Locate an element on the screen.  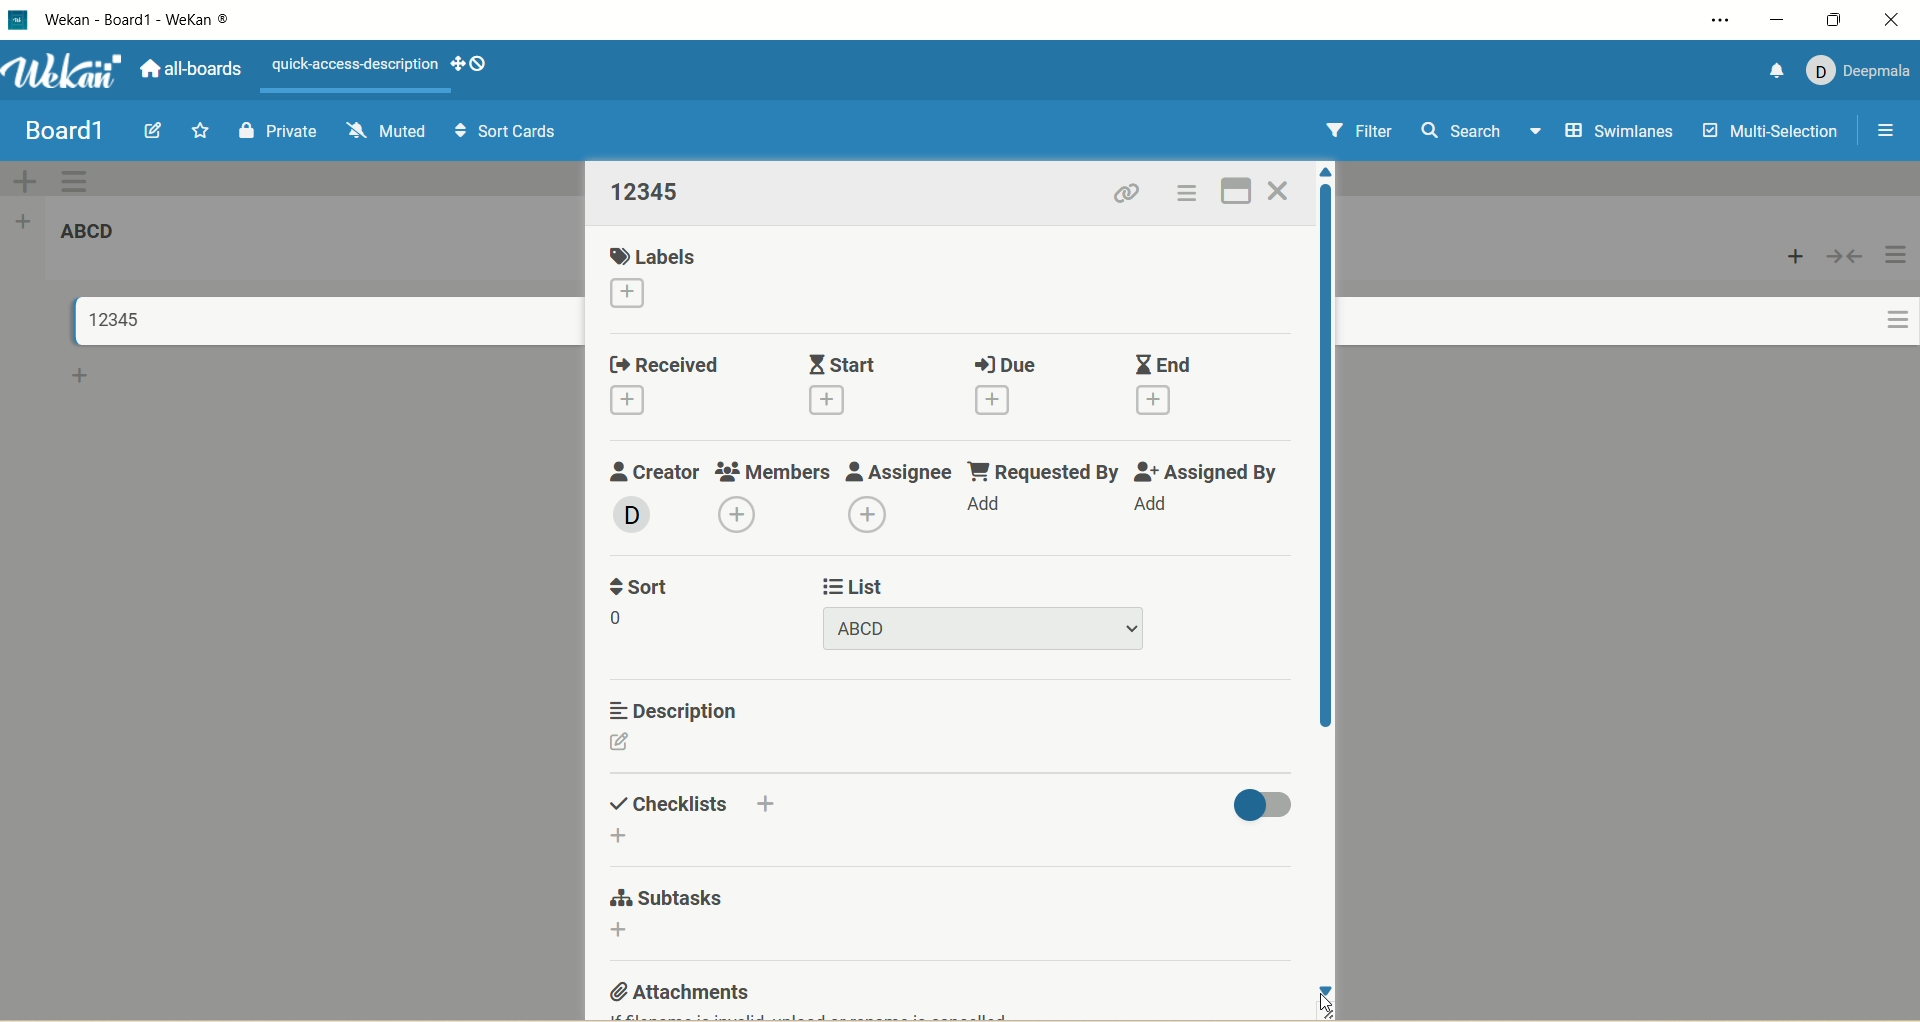
edit is located at coordinates (152, 131).